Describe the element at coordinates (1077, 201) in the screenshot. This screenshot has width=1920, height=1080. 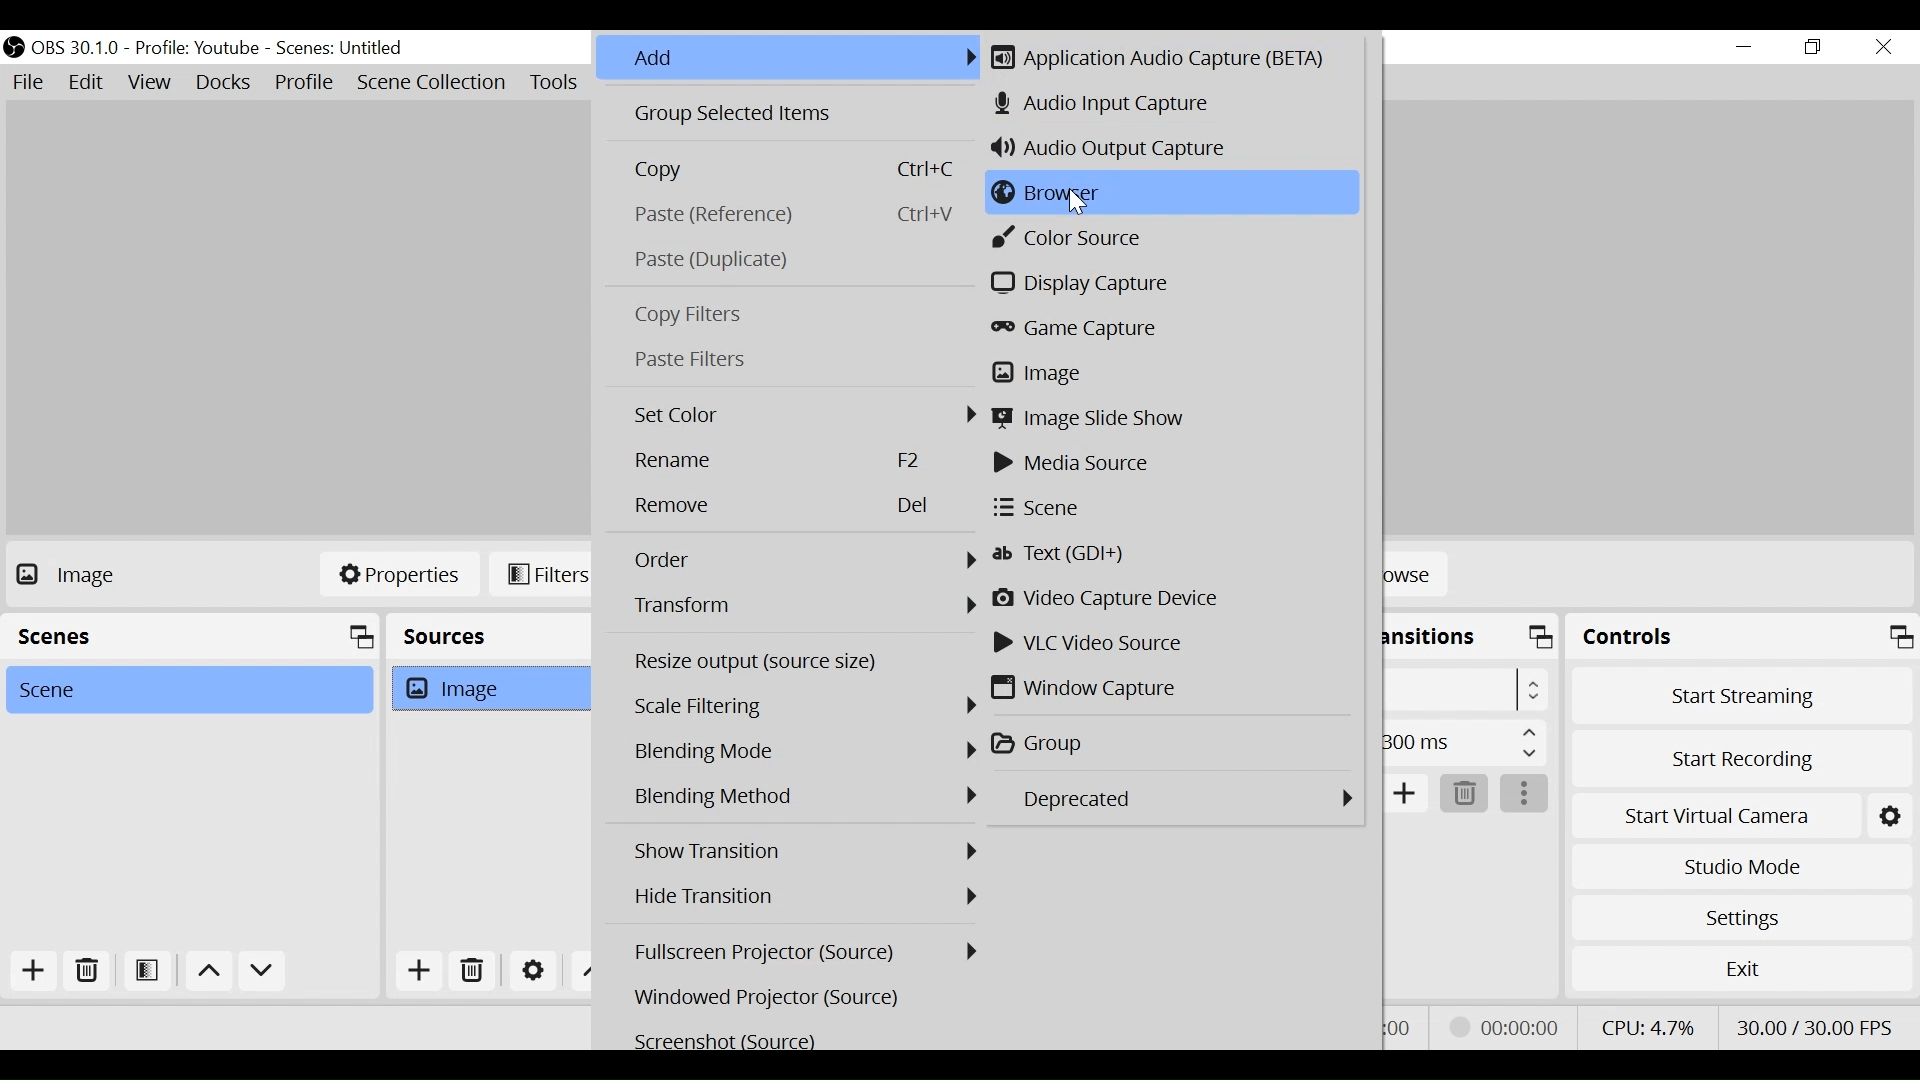
I see `Cursor` at that location.